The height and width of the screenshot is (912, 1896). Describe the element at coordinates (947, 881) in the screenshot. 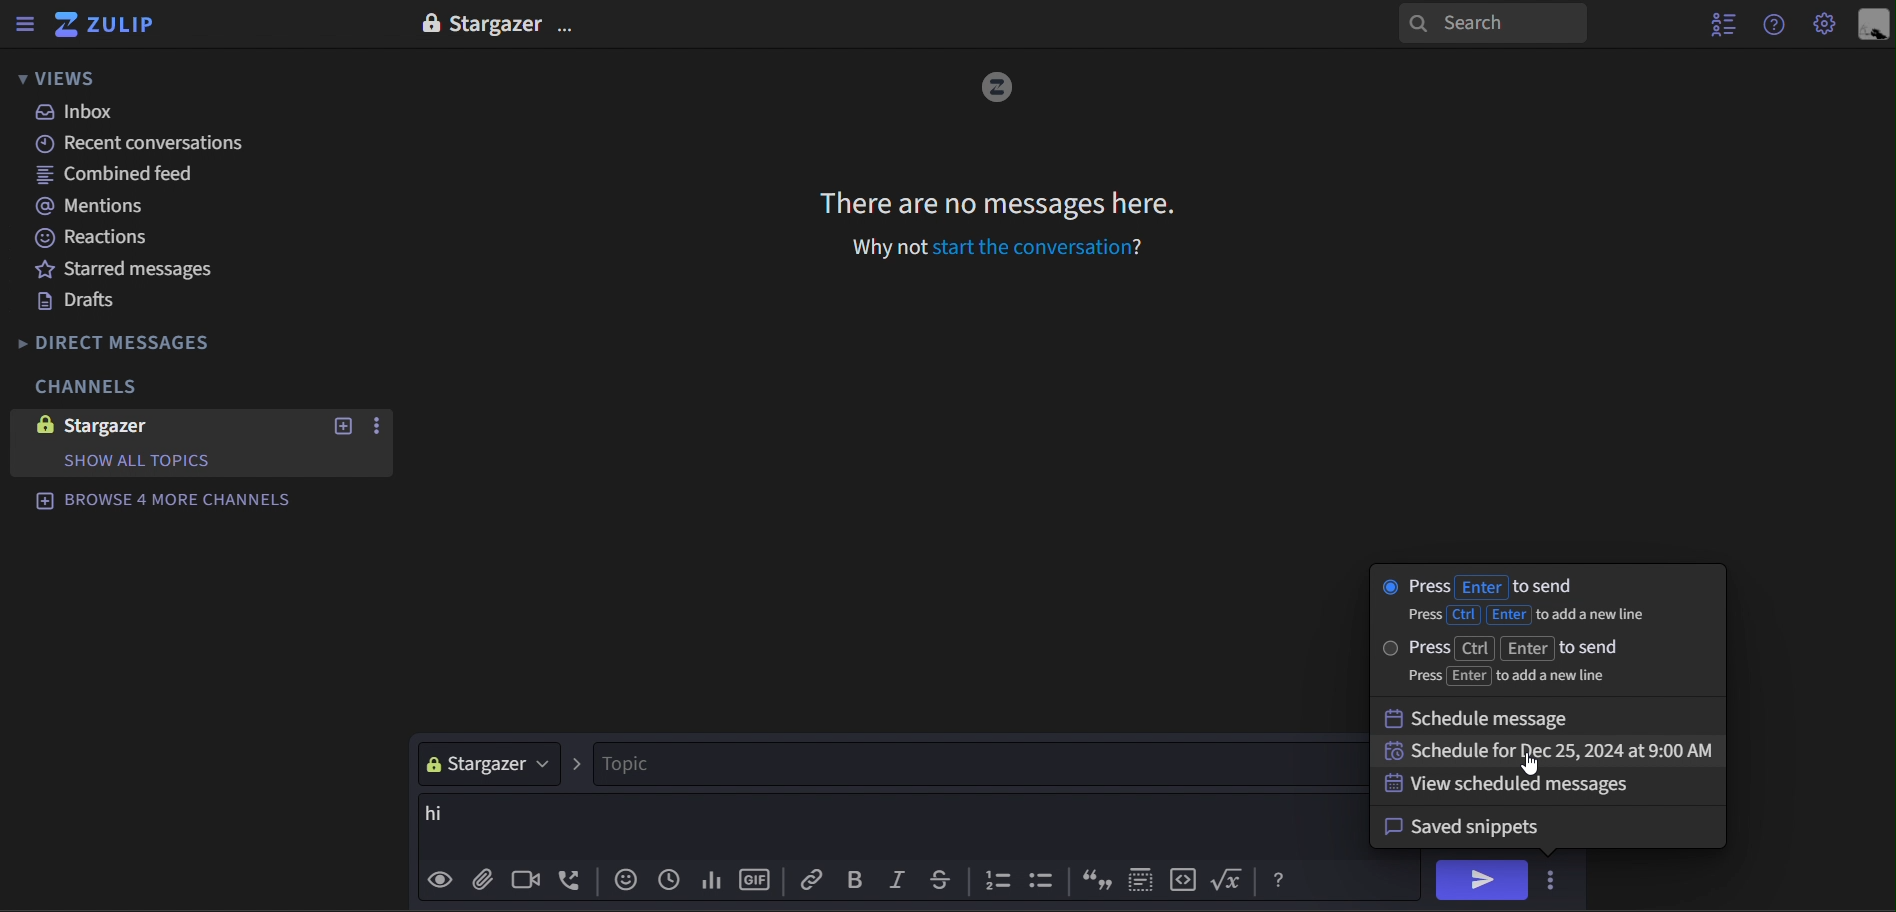

I see `strike through` at that location.